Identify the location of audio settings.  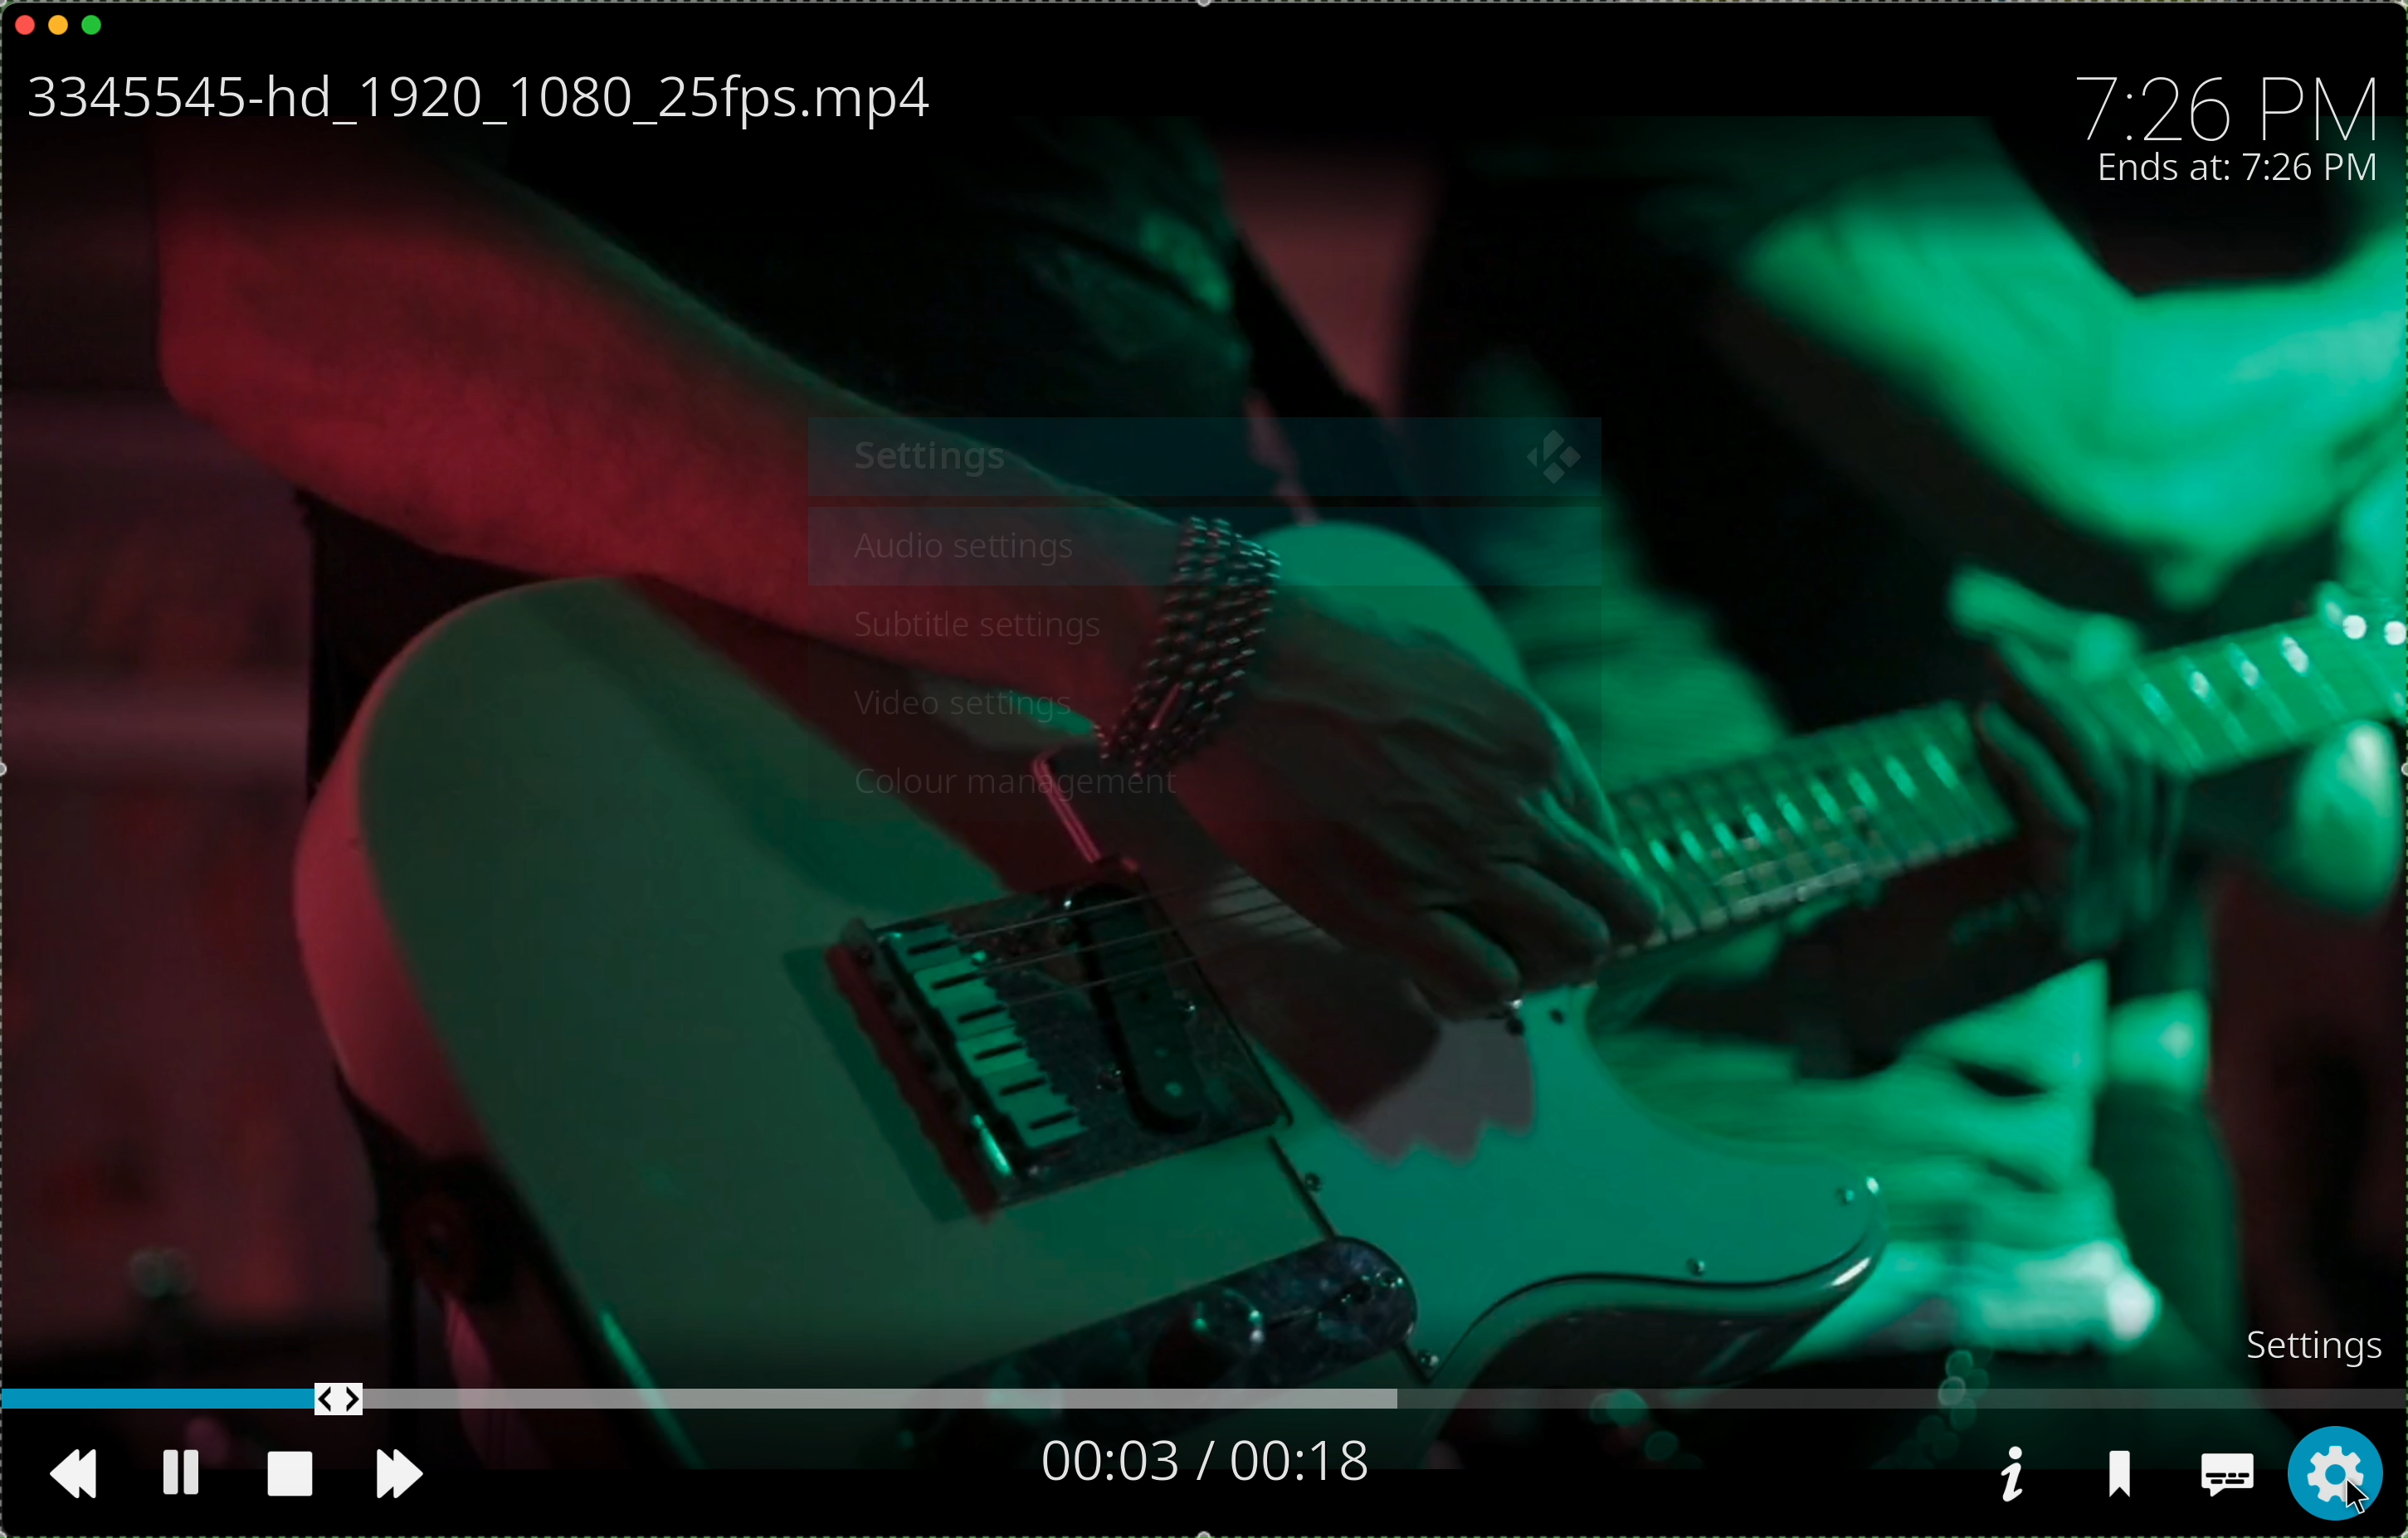
(946, 527).